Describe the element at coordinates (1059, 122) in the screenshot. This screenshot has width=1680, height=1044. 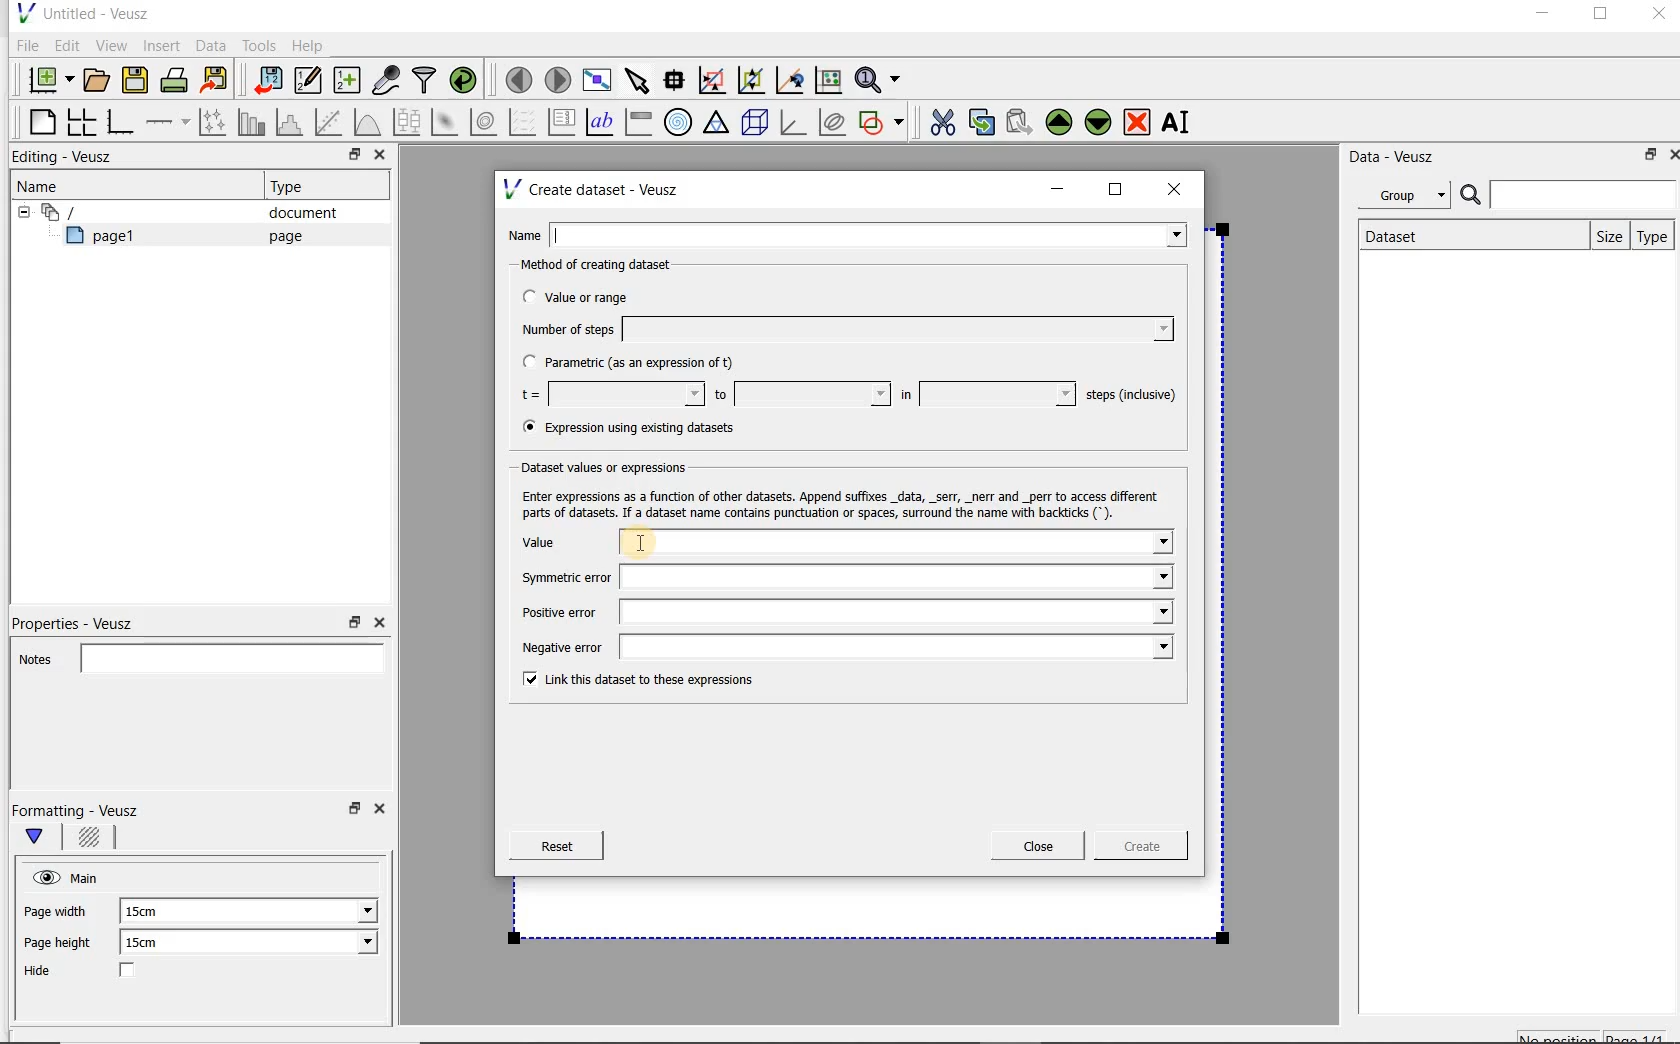
I see `Move the selected widget up` at that location.